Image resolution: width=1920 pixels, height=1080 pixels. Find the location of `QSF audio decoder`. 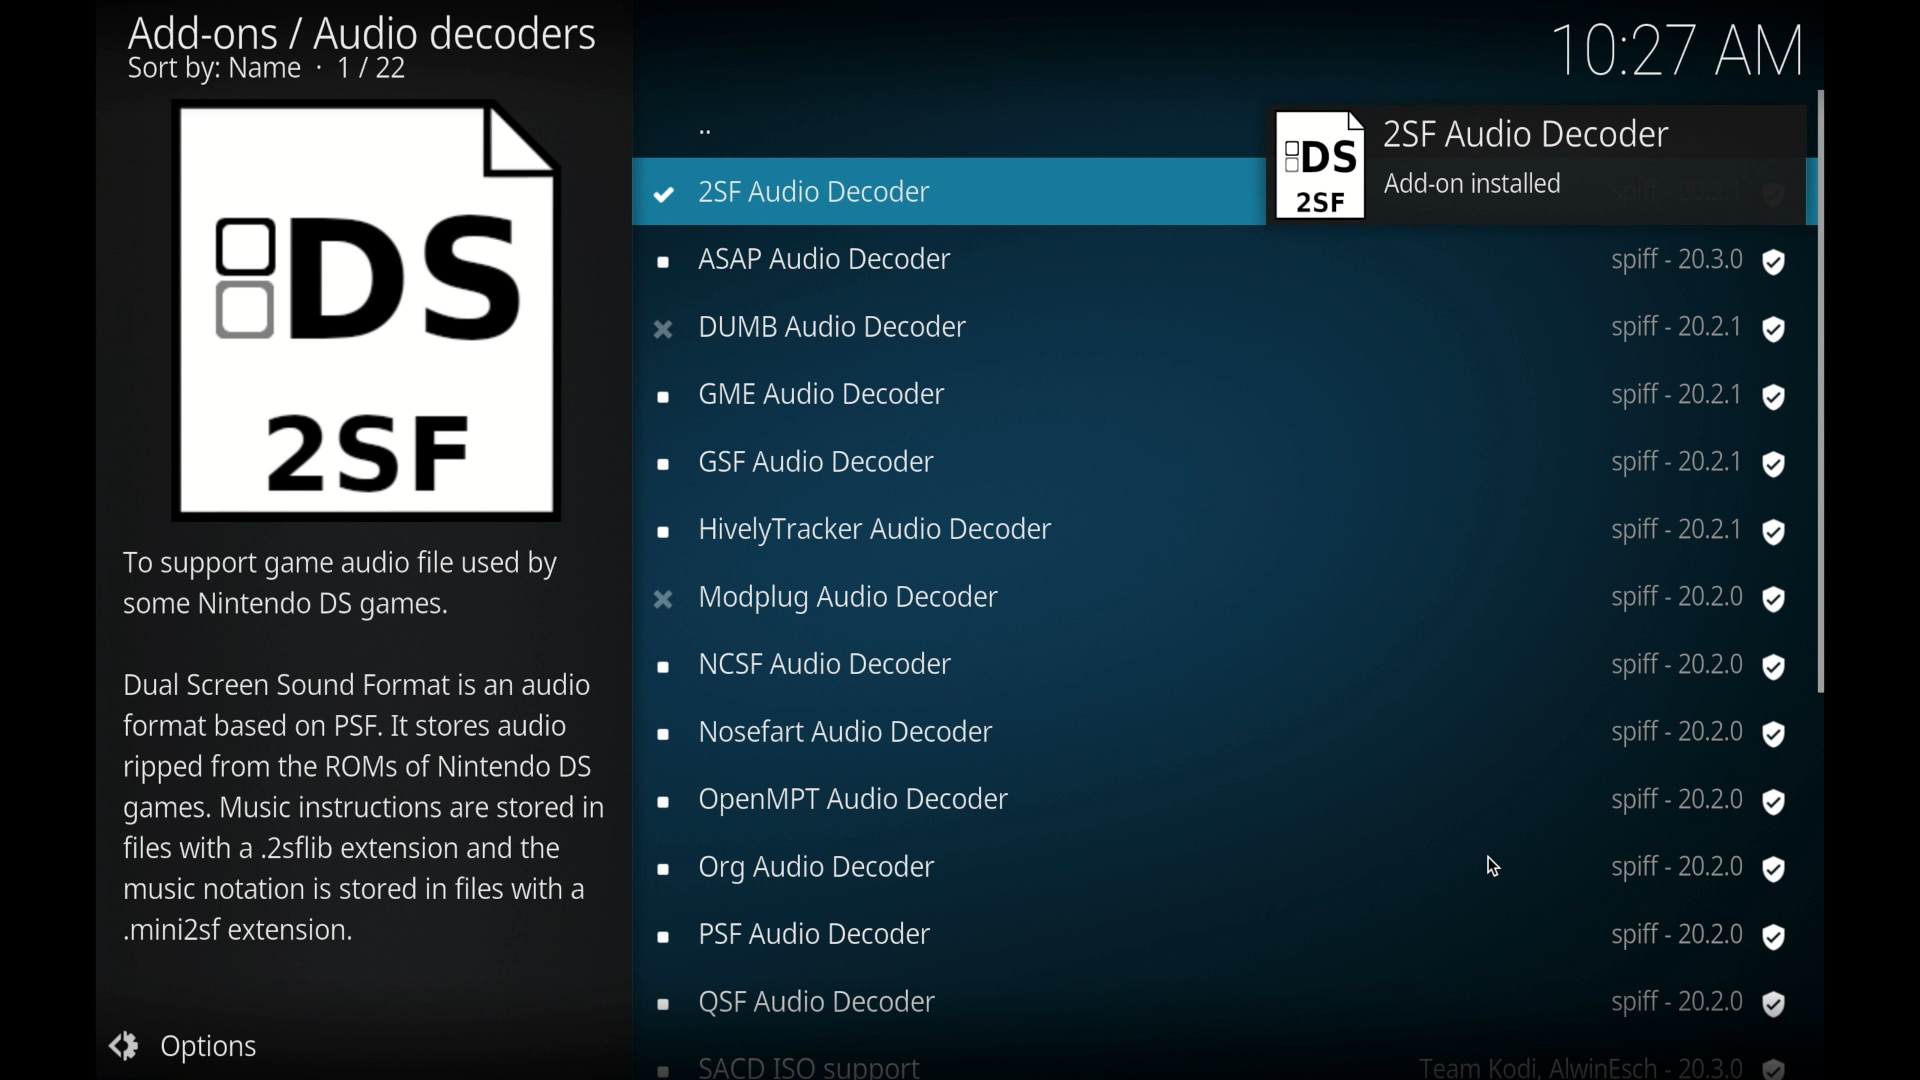

QSF audio decoder is located at coordinates (1222, 1002).